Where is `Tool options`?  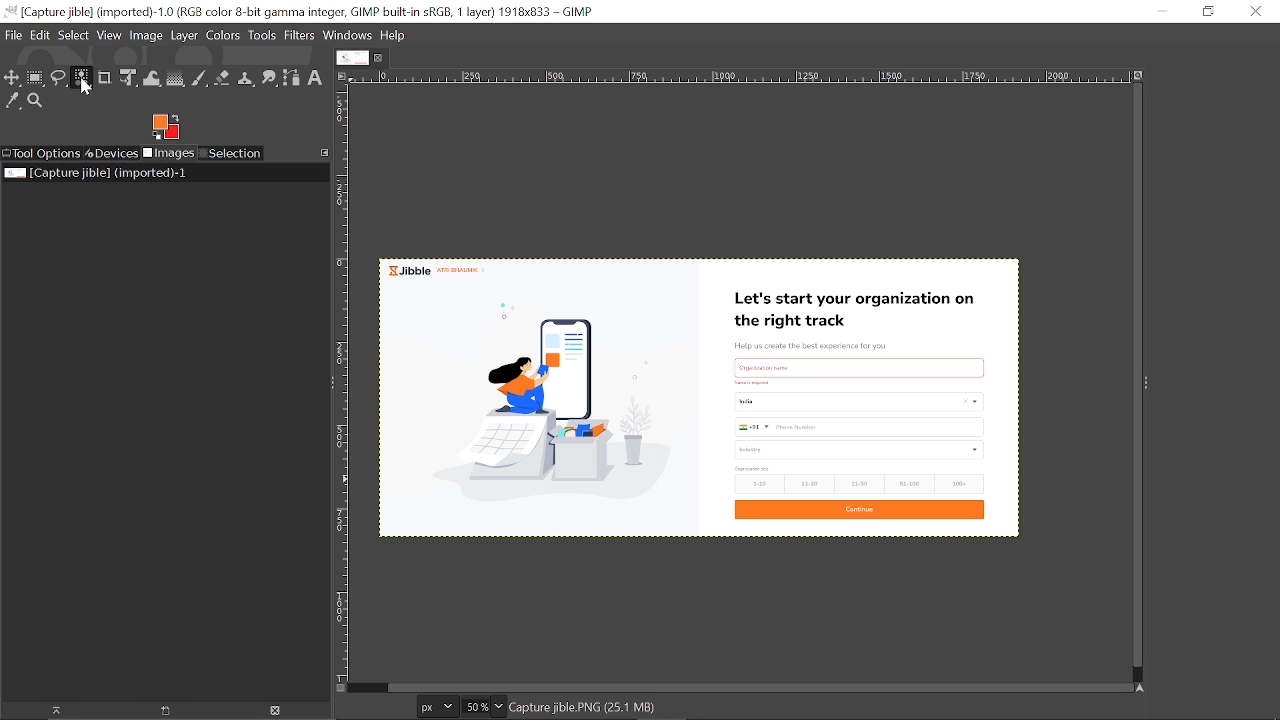 Tool options is located at coordinates (41, 154).